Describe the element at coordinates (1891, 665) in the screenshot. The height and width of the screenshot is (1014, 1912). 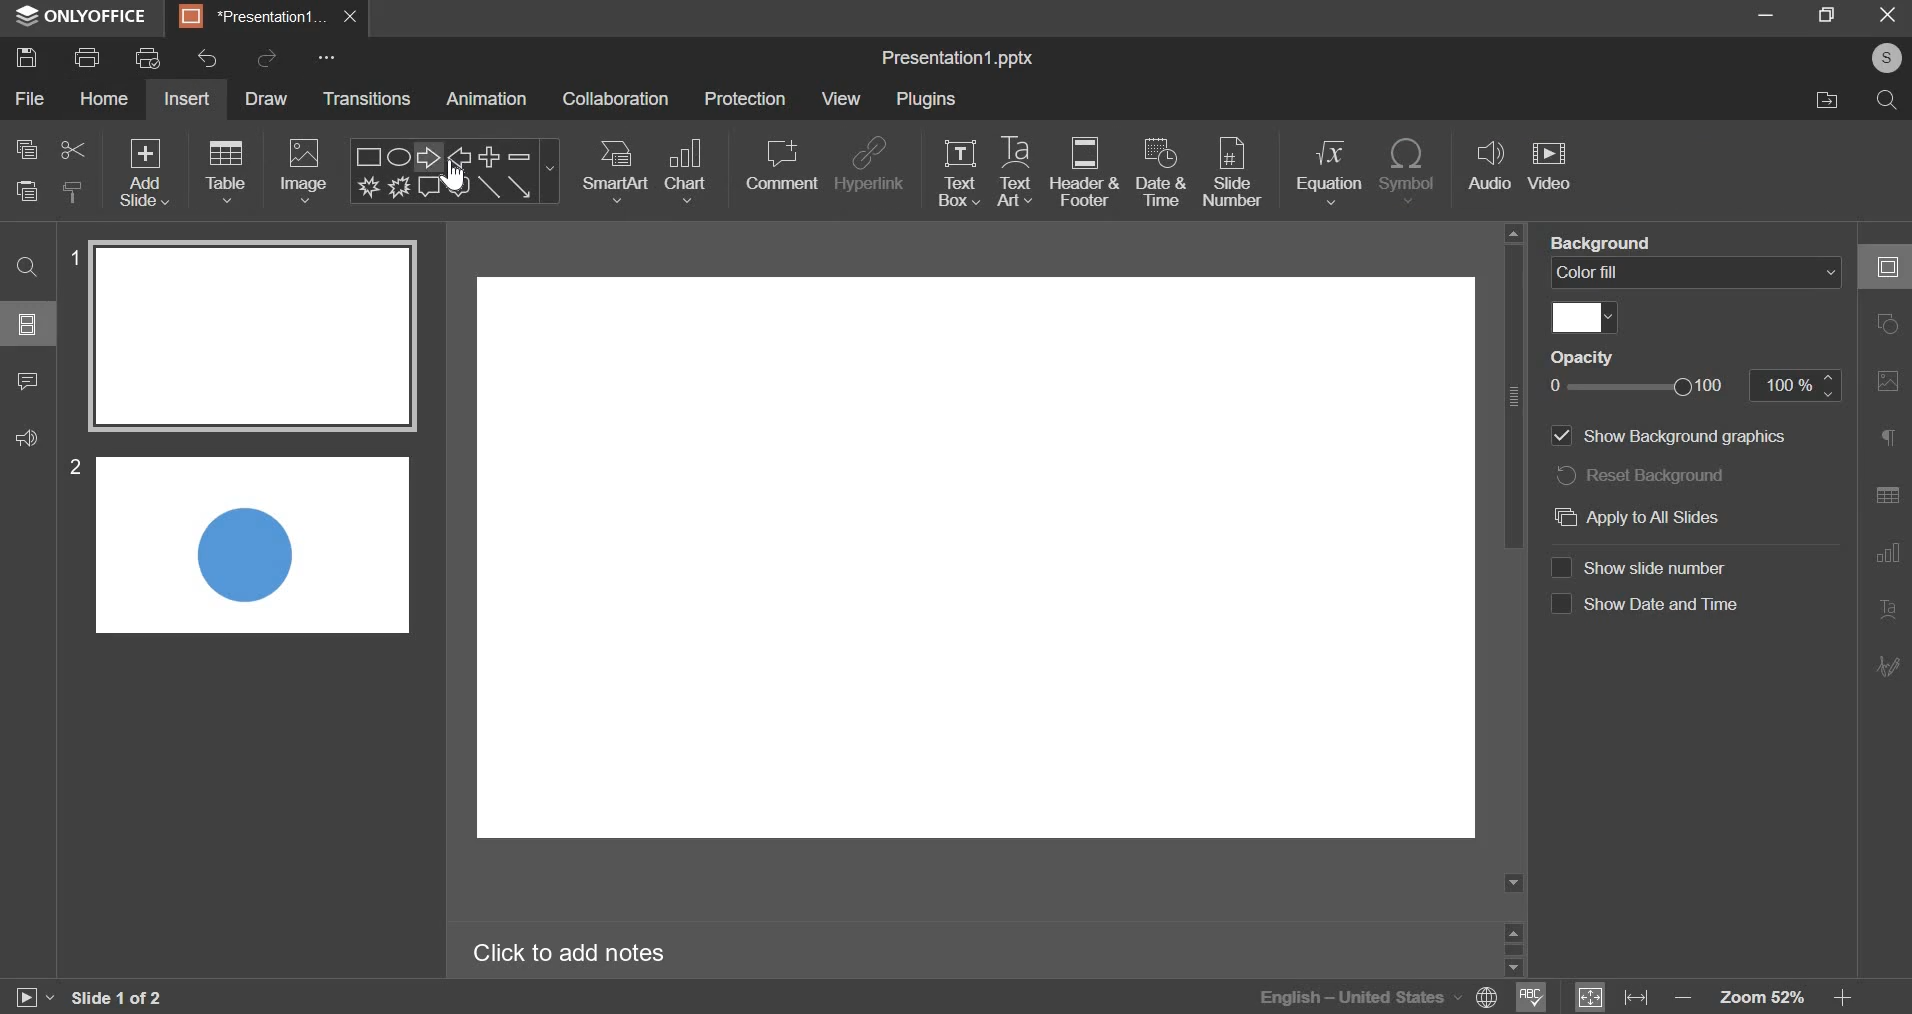
I see `Signature settings` at that location.